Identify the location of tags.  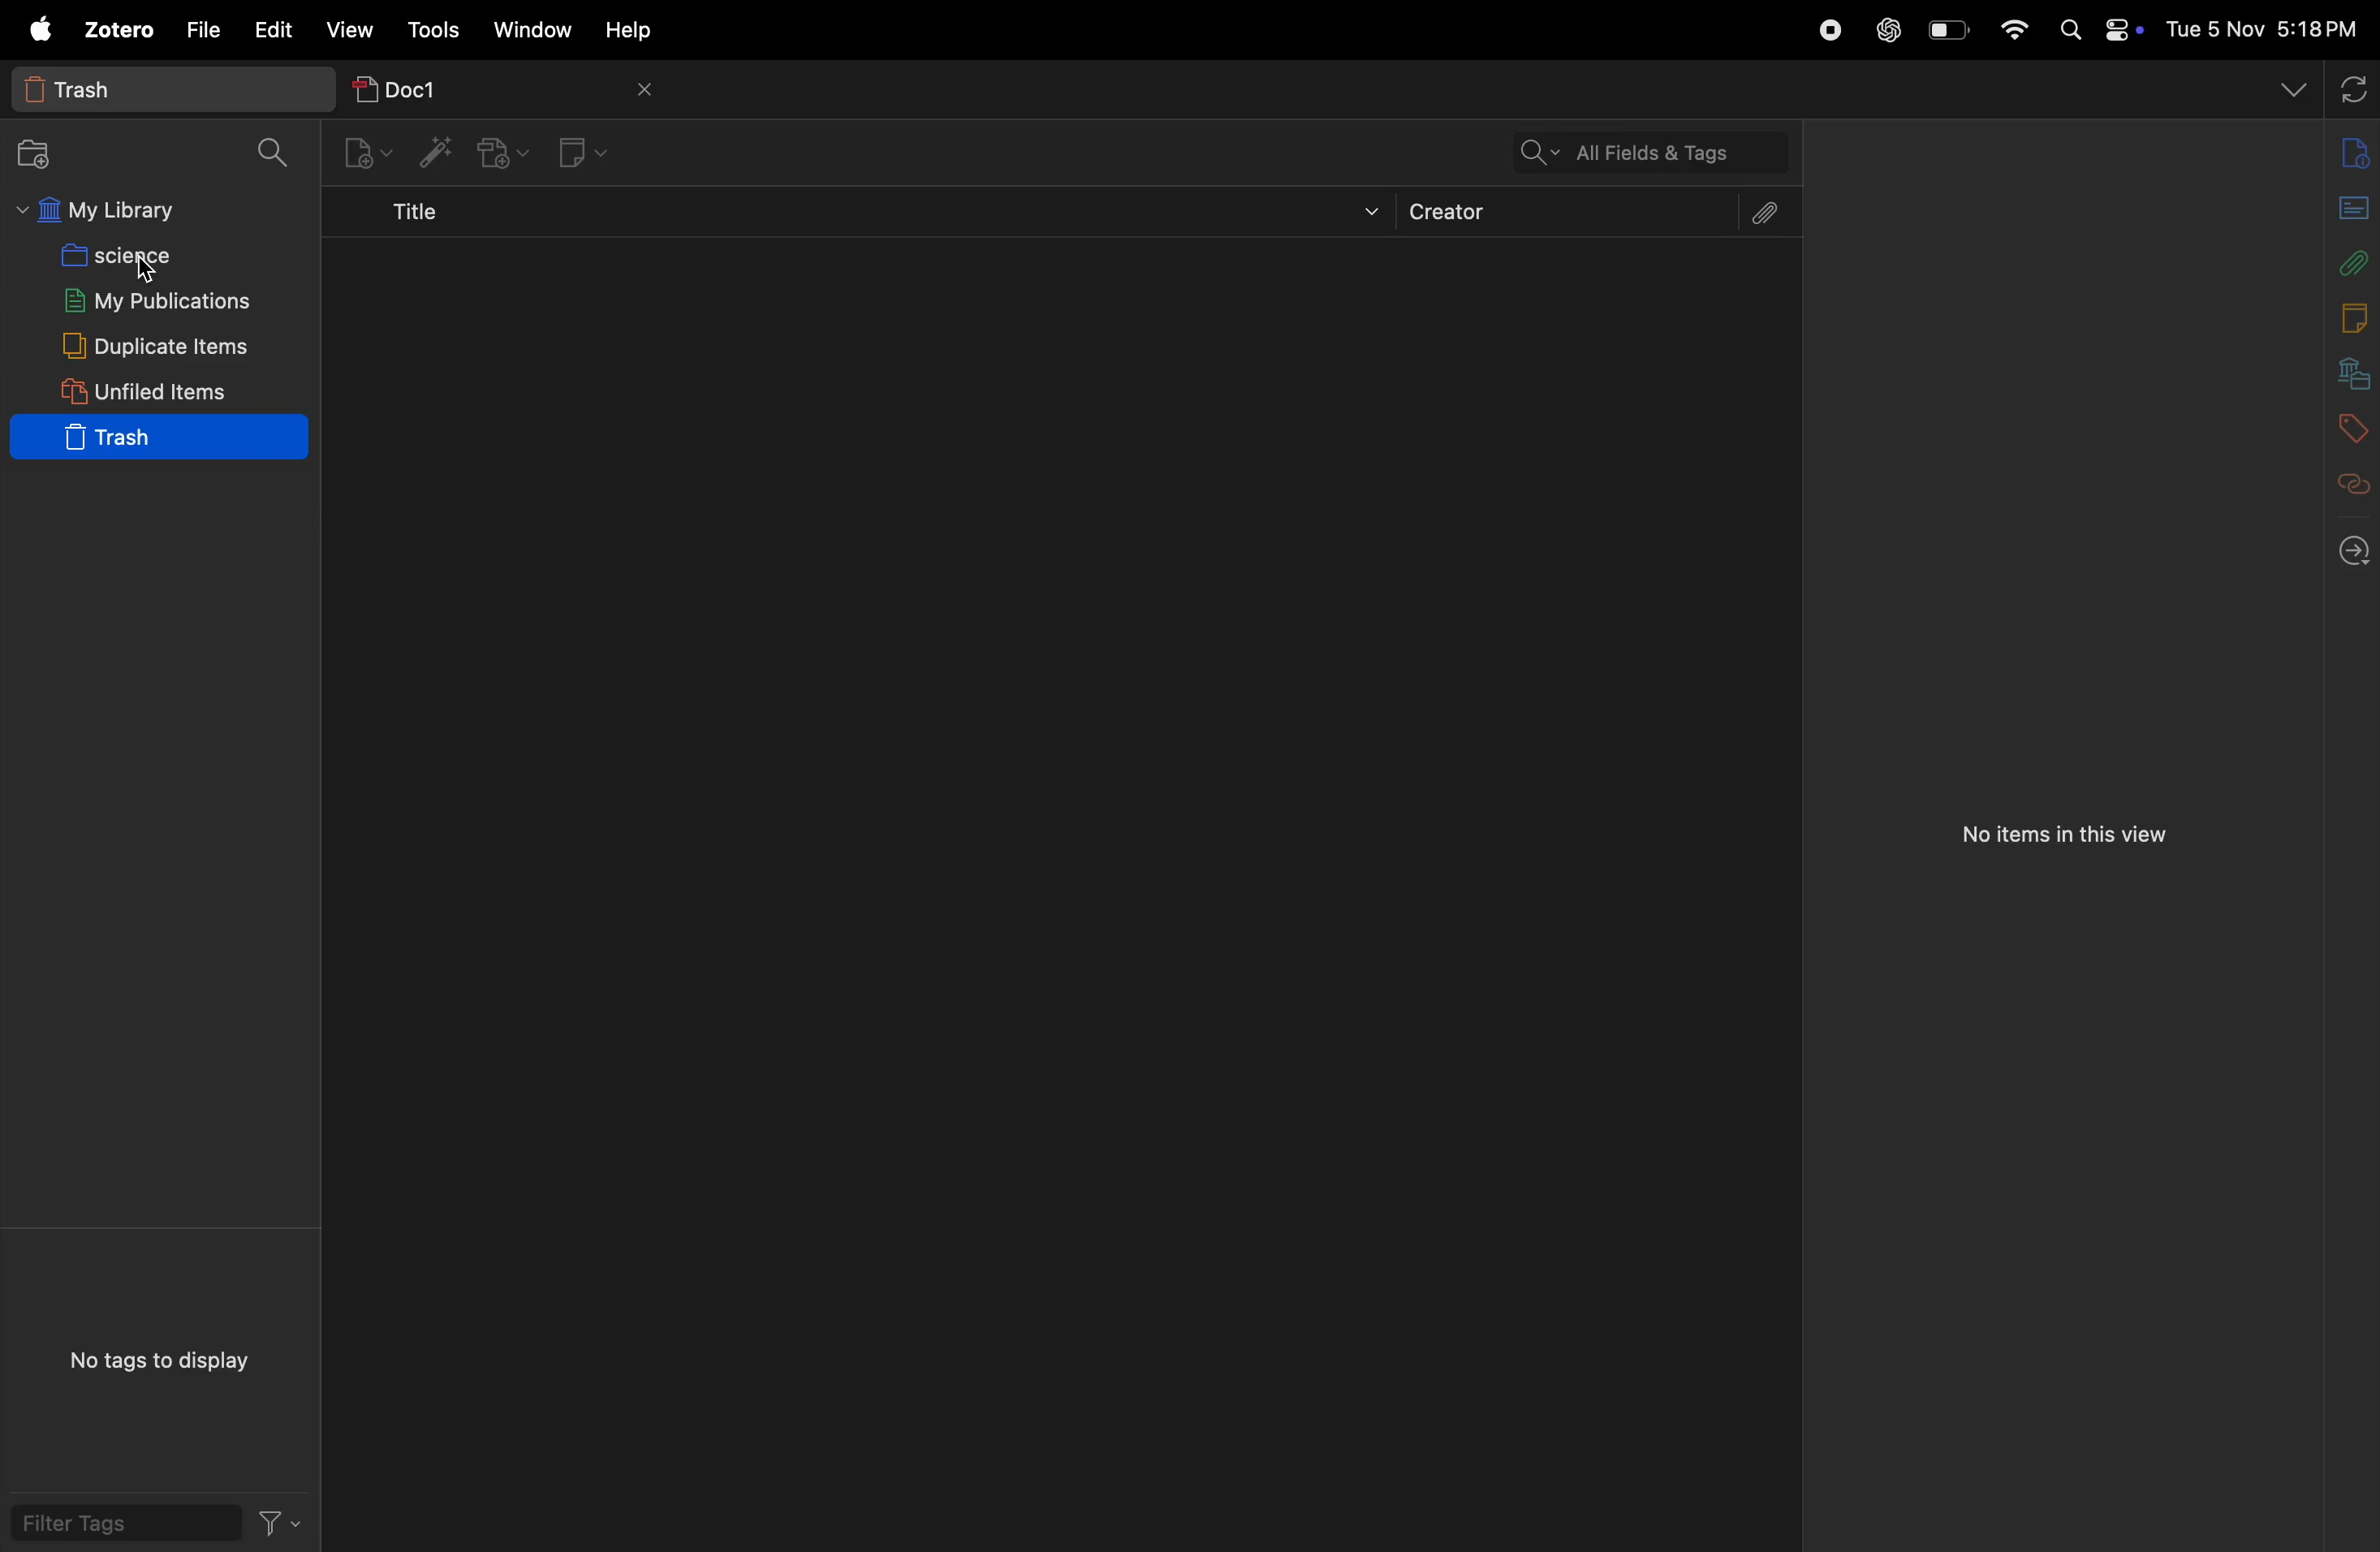
(2346, 422).